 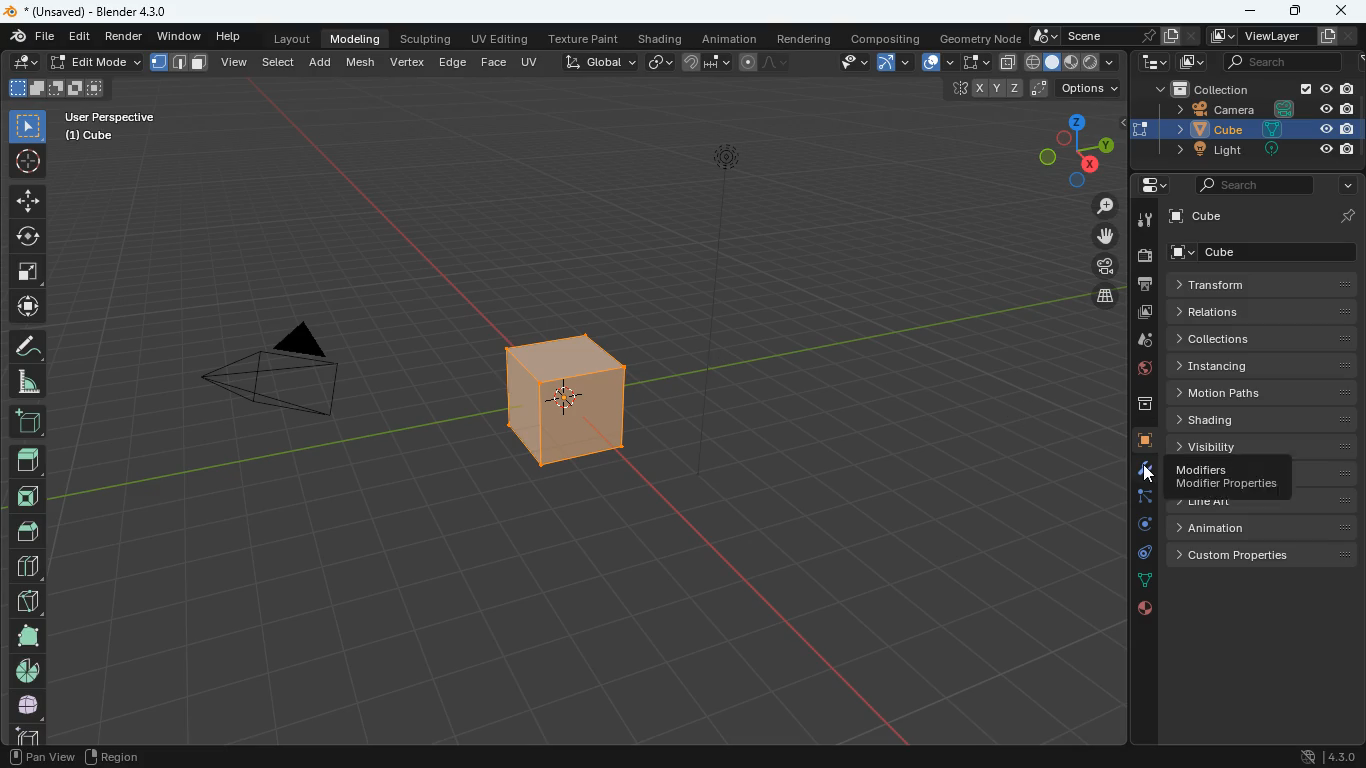 I want to click on draw, so click(x=29, y=348).